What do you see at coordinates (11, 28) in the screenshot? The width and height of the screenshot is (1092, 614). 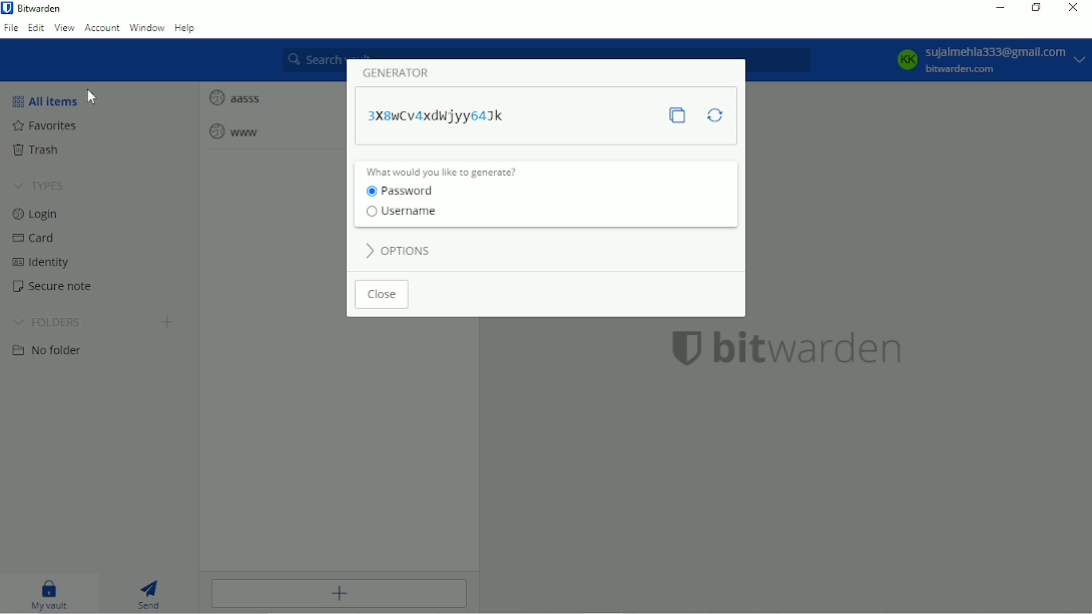 I see `File` at bounding box center [11, 28].